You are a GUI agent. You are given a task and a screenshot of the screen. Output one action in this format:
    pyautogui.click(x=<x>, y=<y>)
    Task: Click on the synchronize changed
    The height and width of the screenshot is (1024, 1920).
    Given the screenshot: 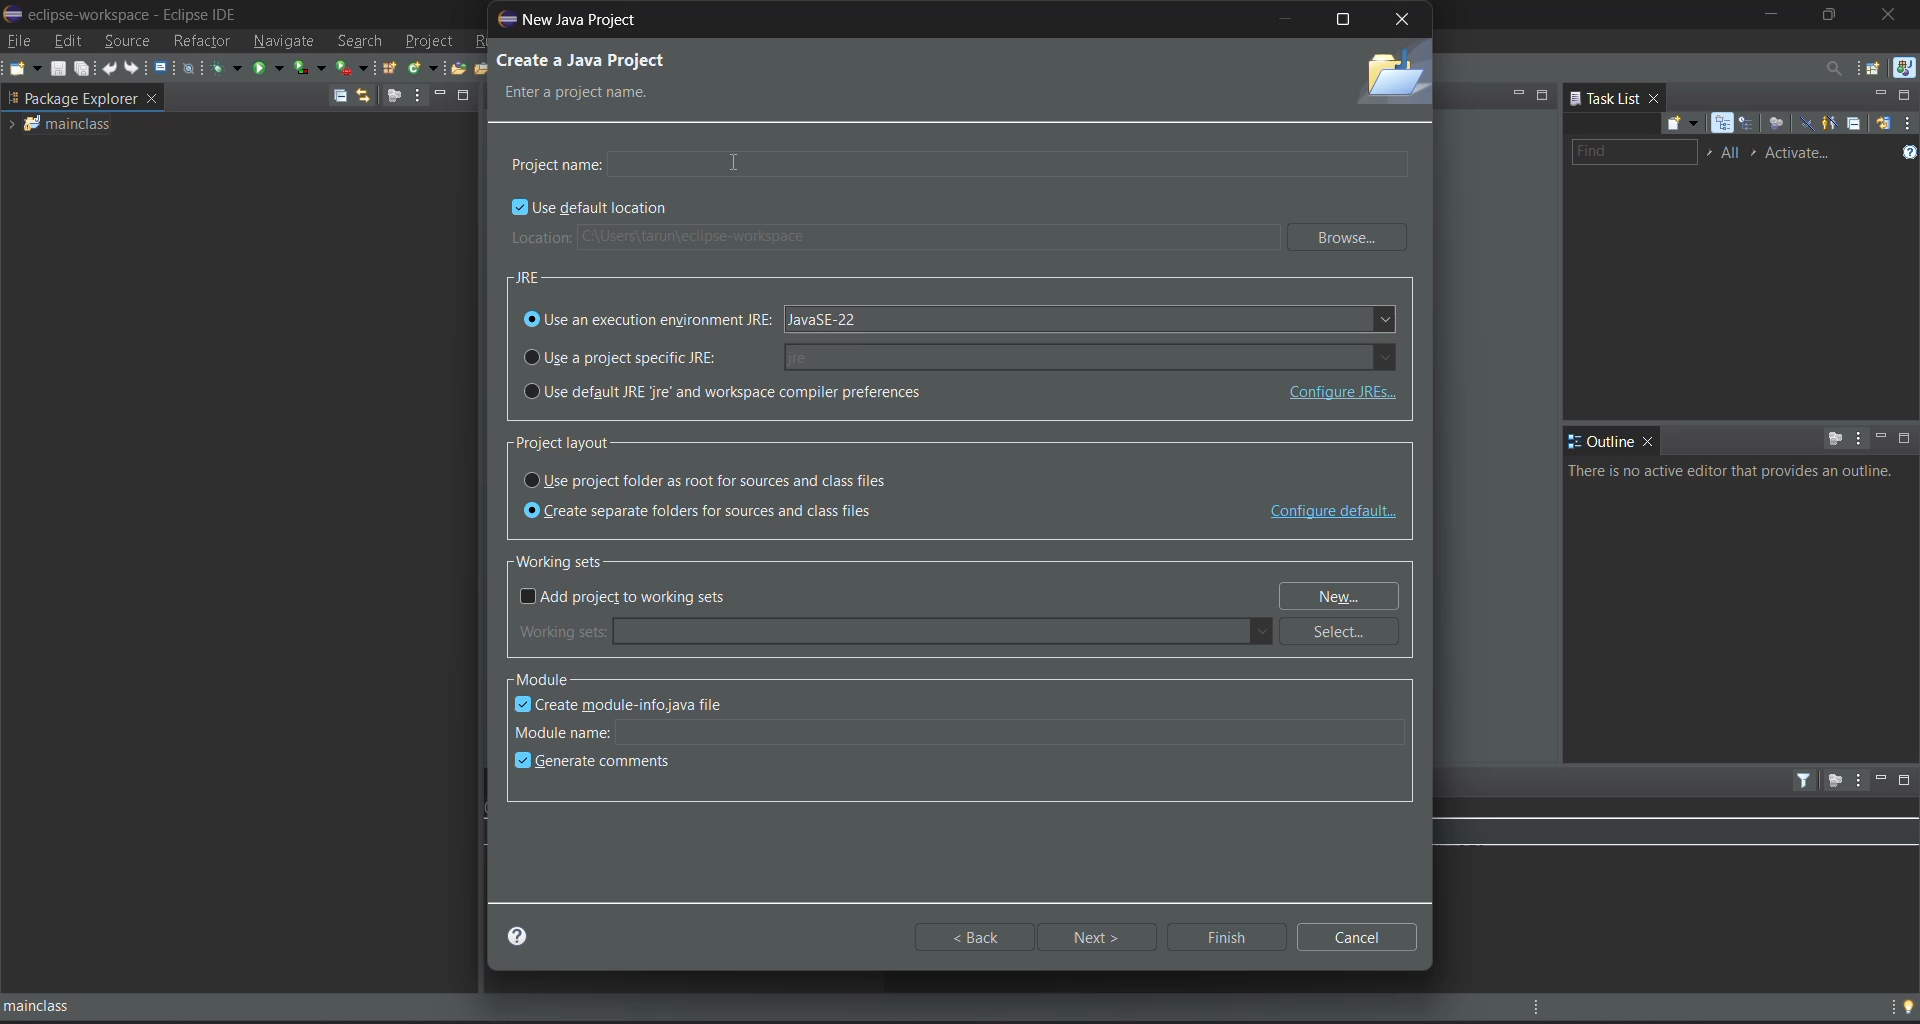 What is the action you would take?
    pyautogui.click(x=1882, y=126)
    